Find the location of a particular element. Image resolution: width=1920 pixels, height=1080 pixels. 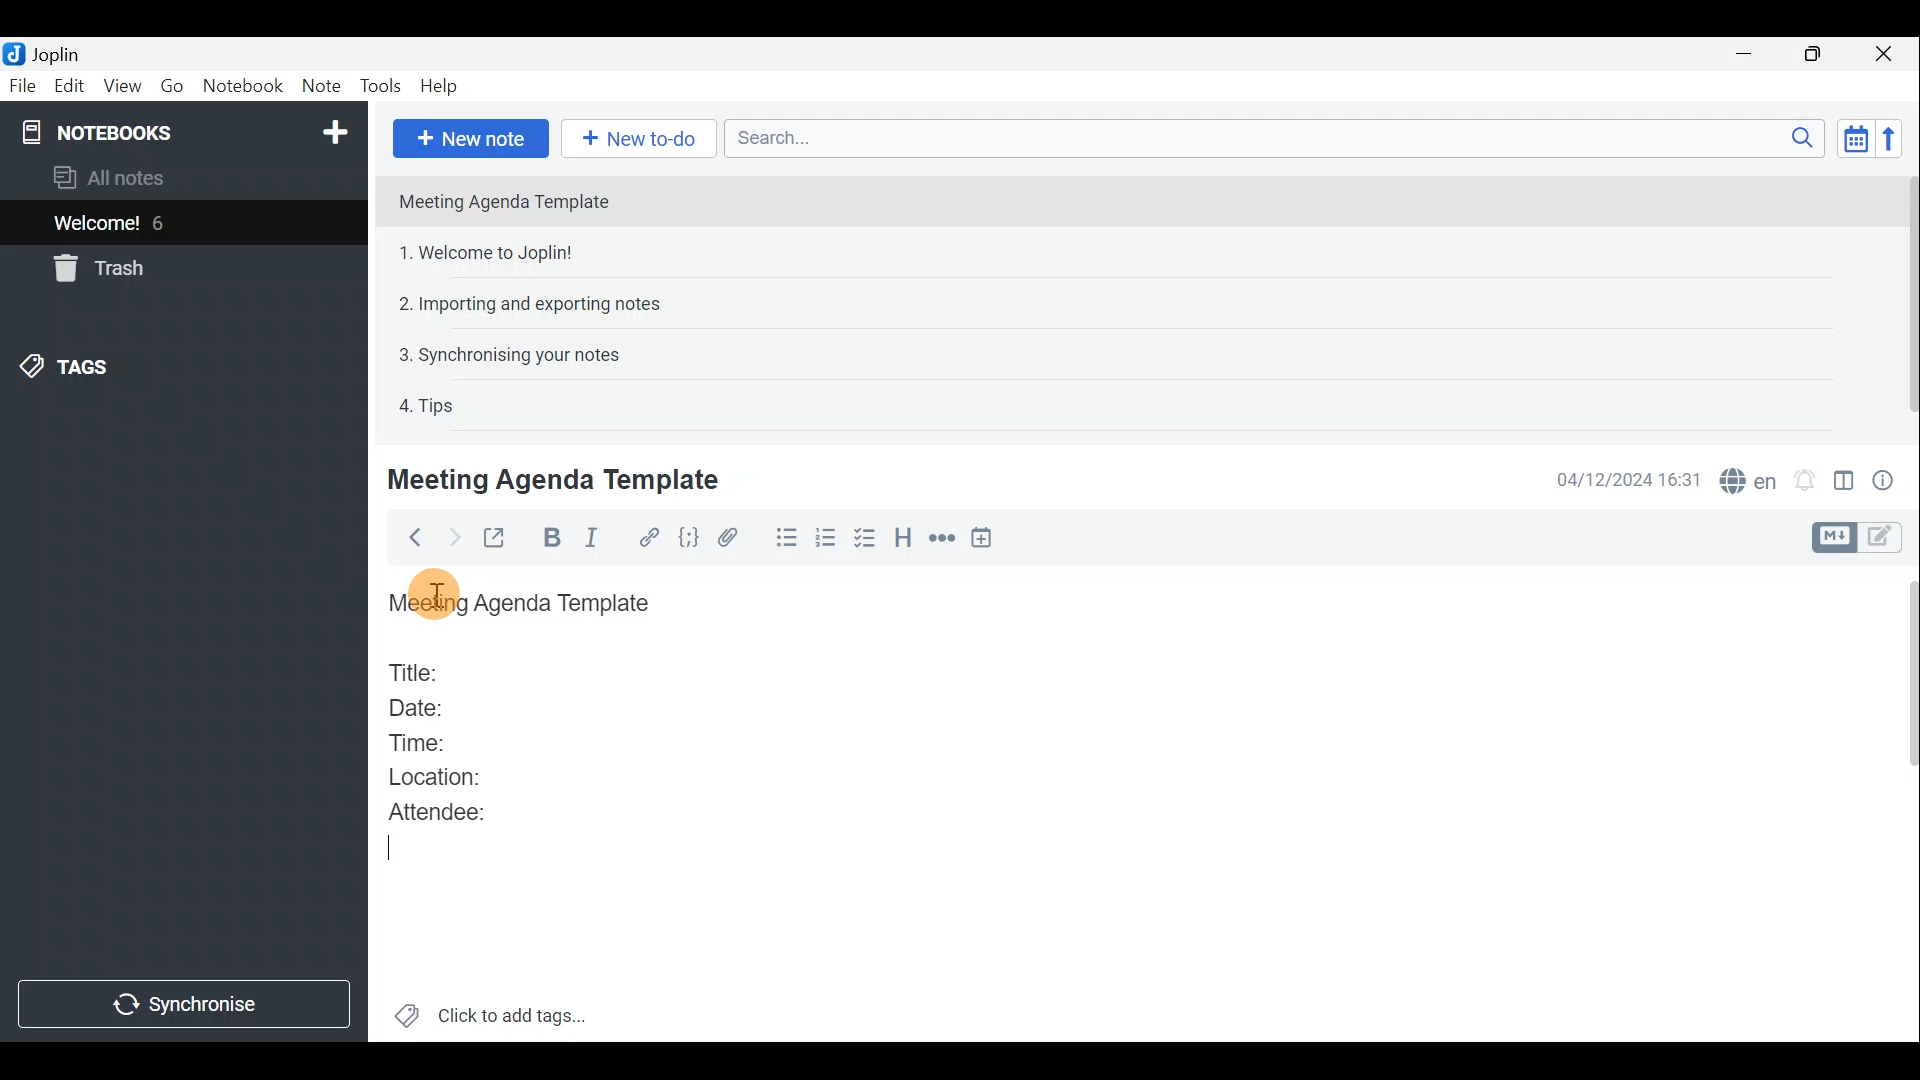

Tools is located at coordinates (377, 83).